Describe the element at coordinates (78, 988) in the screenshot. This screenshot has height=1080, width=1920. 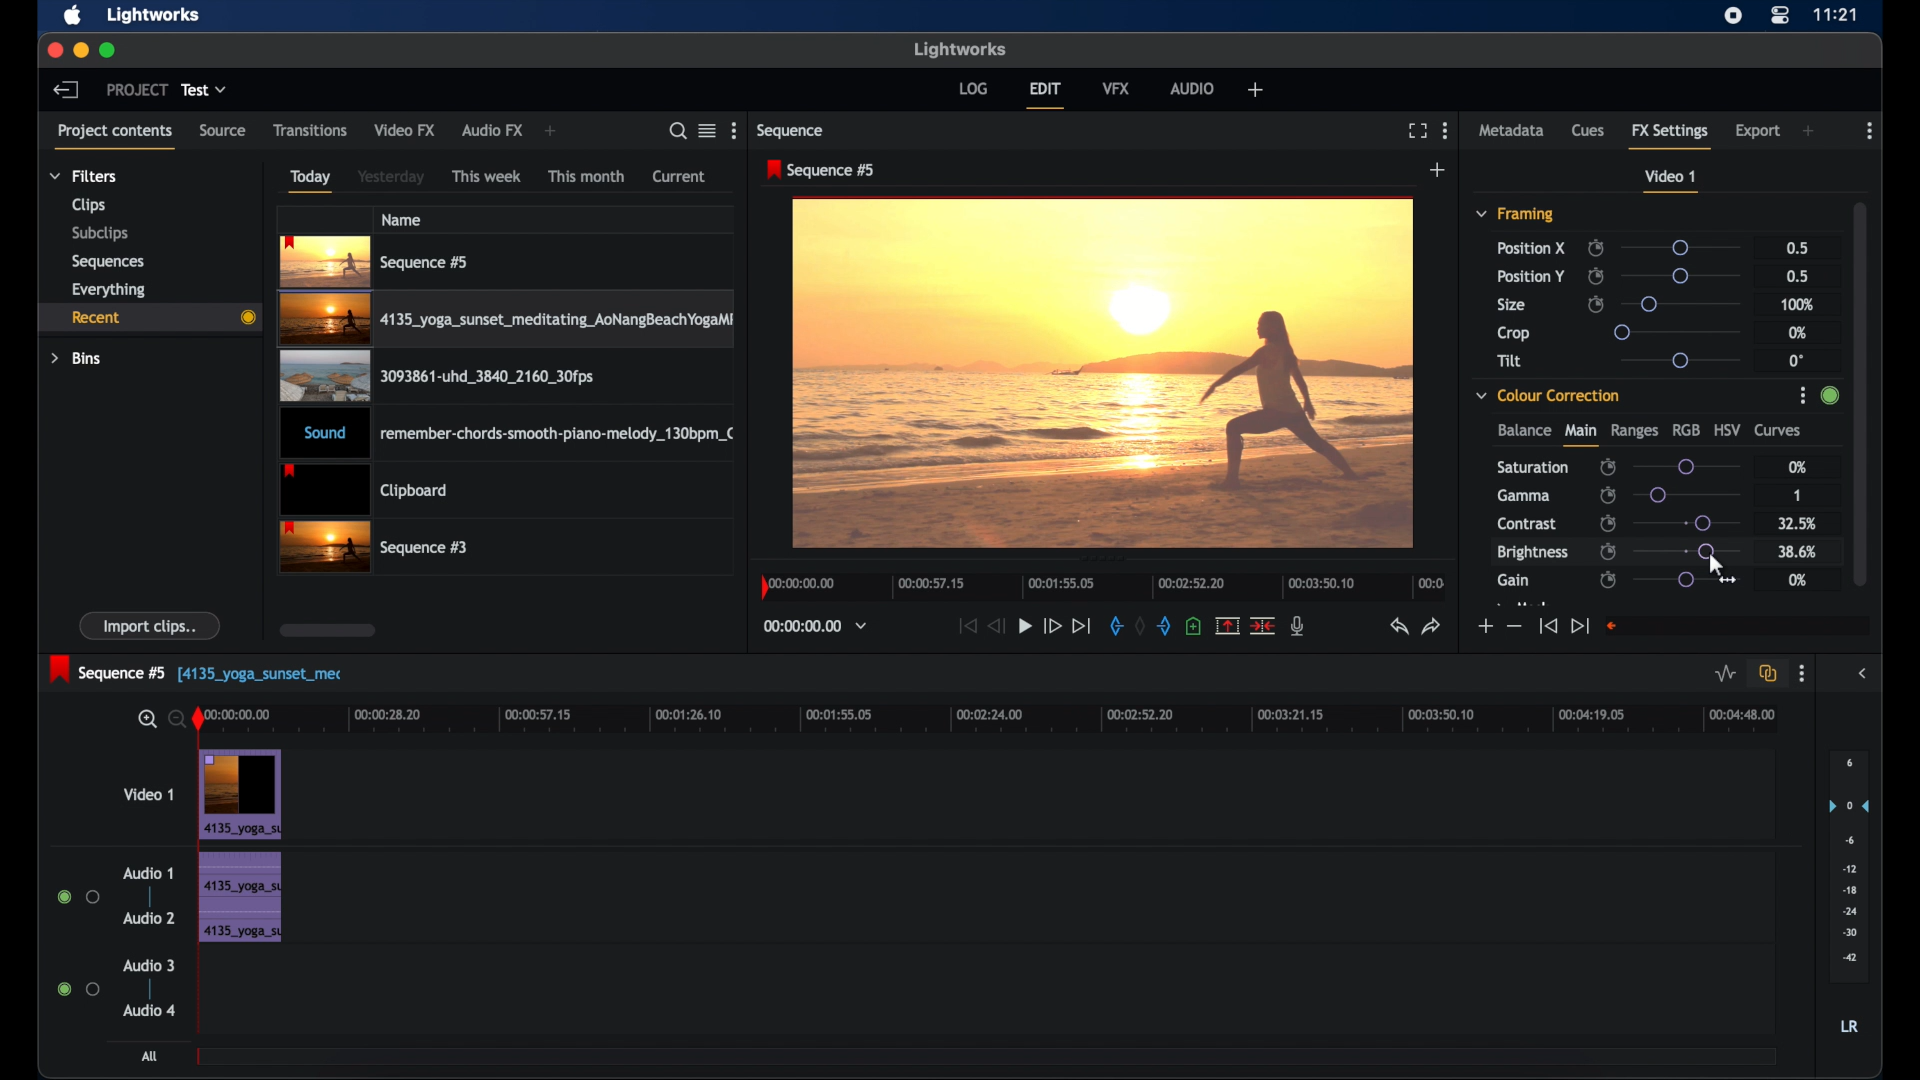
I see `radio button` at that location.